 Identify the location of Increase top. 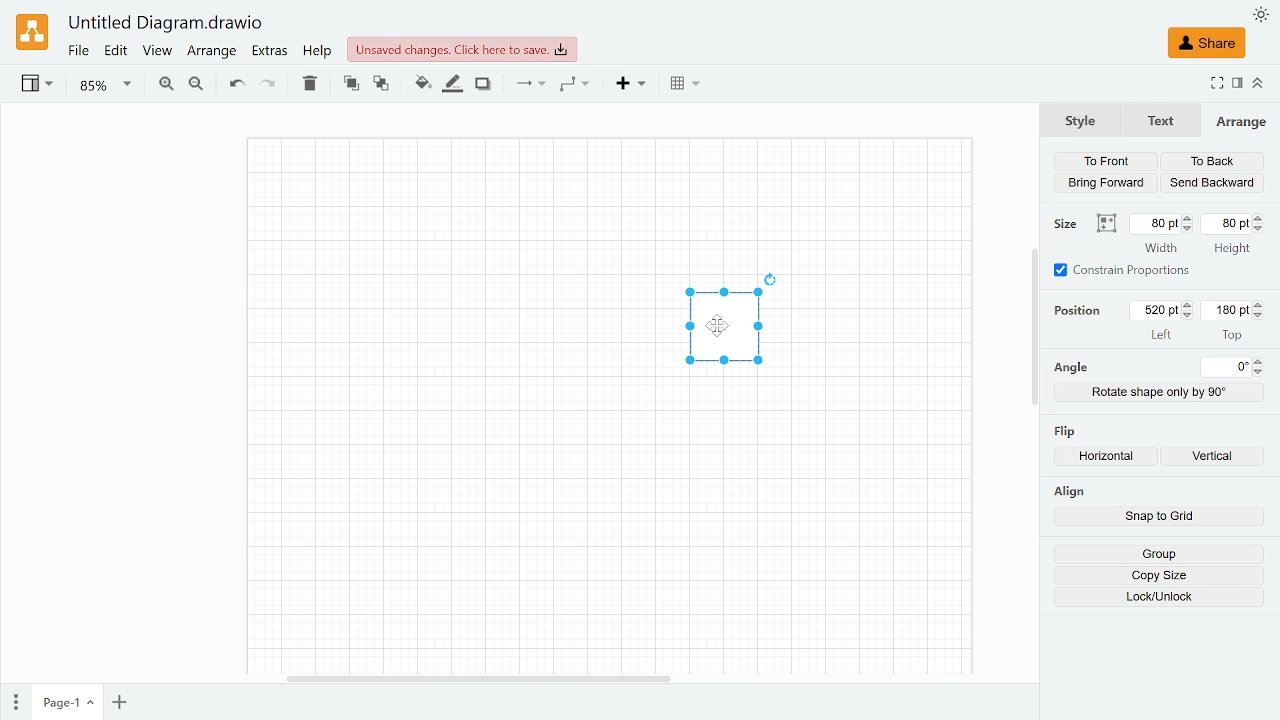
(1260, 304).